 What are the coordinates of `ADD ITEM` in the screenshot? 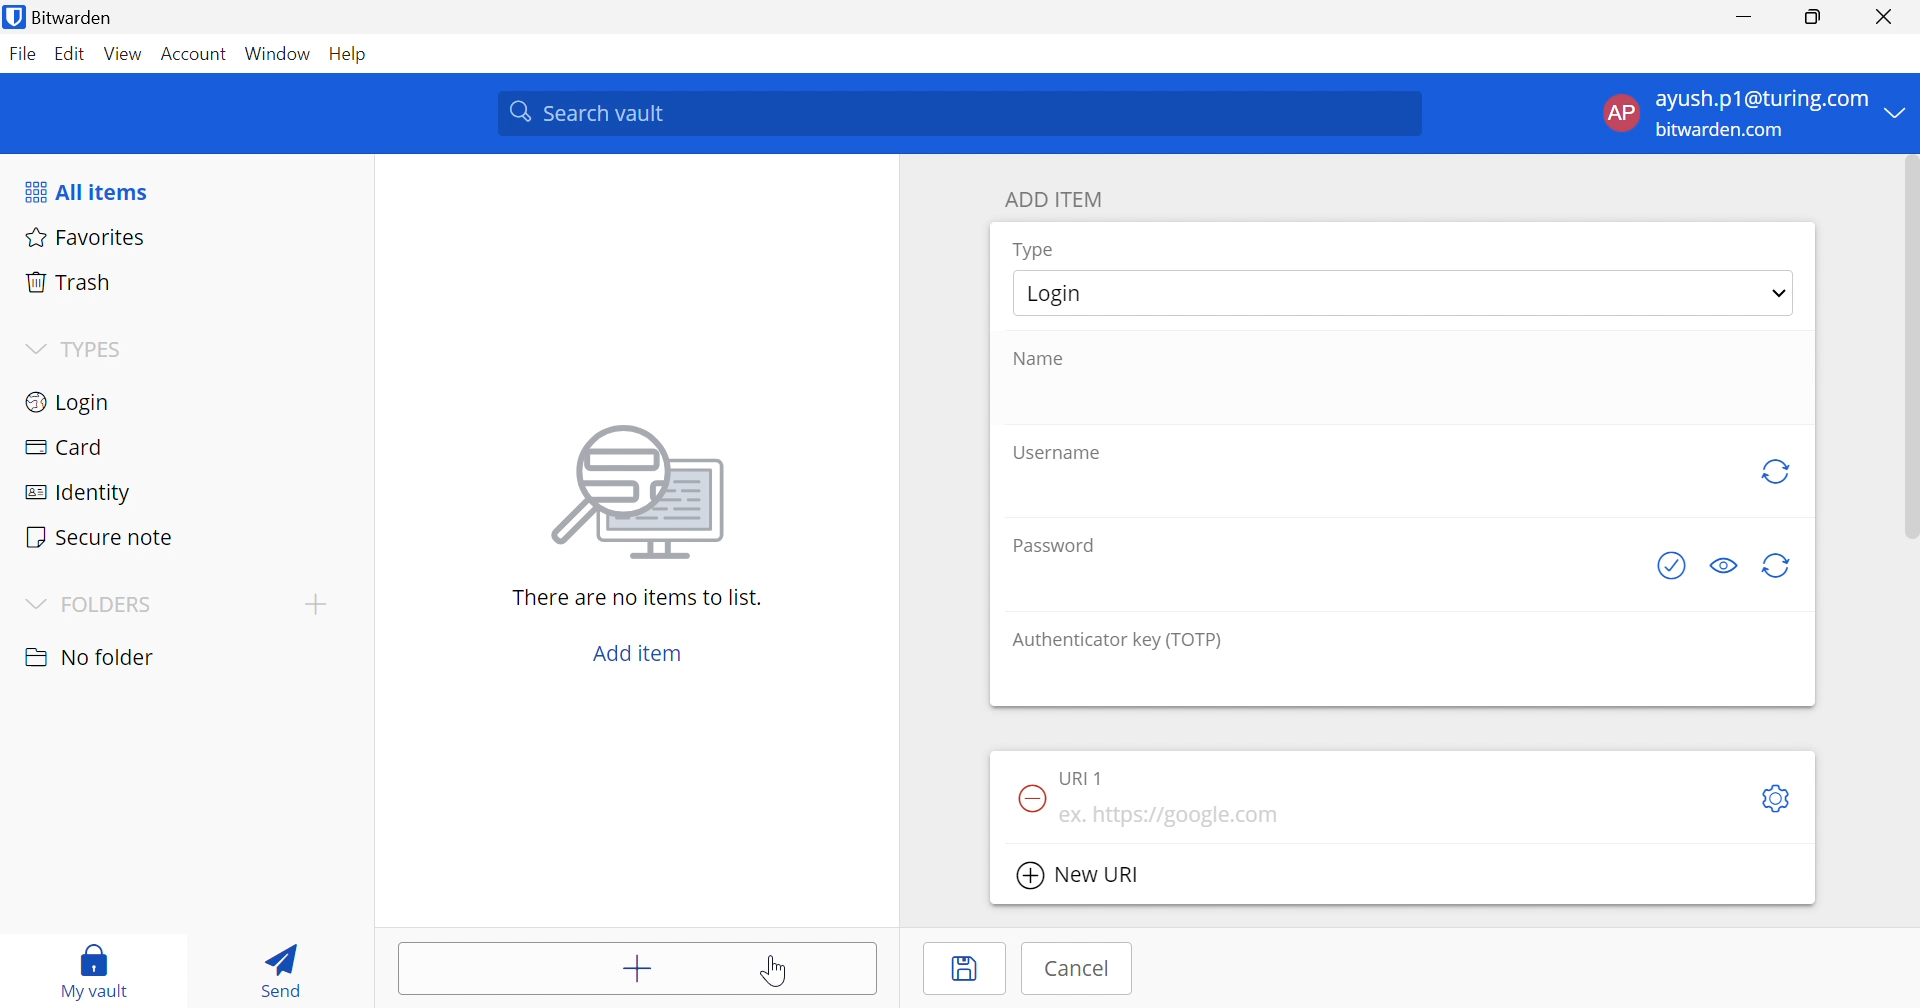 It's located at (1059, 201).